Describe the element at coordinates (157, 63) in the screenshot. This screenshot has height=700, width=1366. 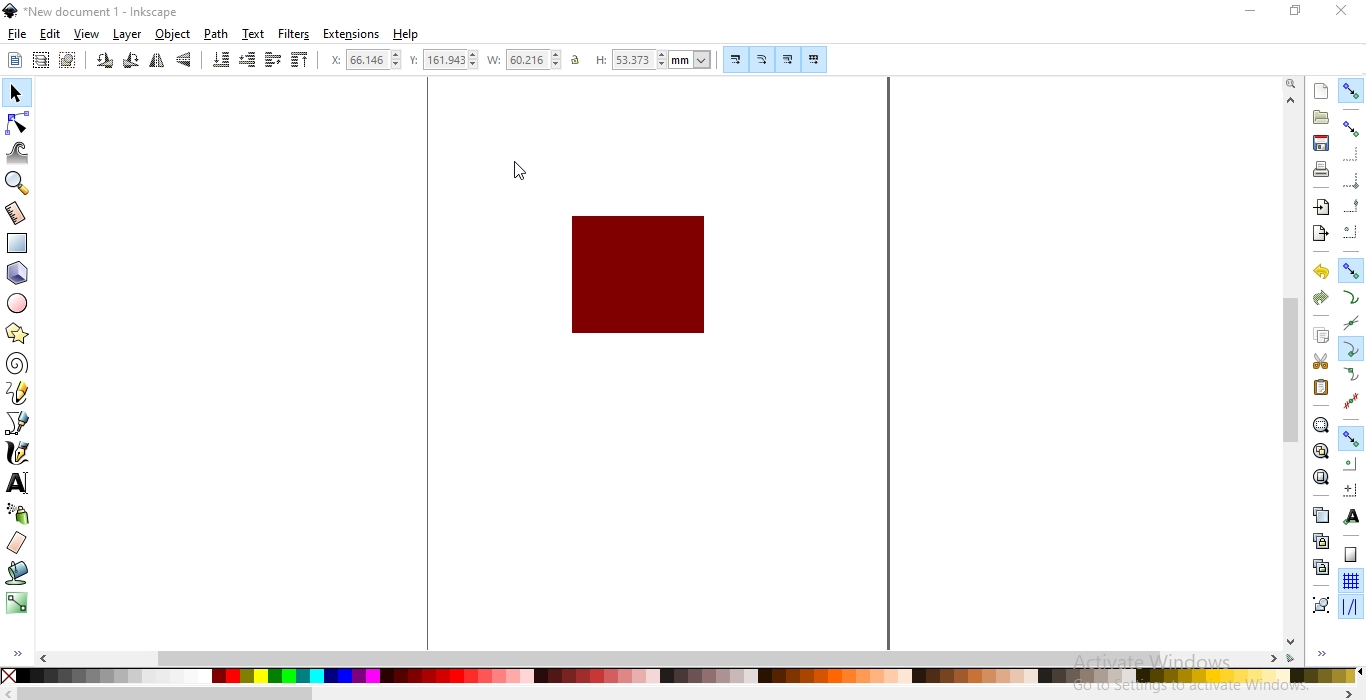
I see `flip horizontally` at that location.